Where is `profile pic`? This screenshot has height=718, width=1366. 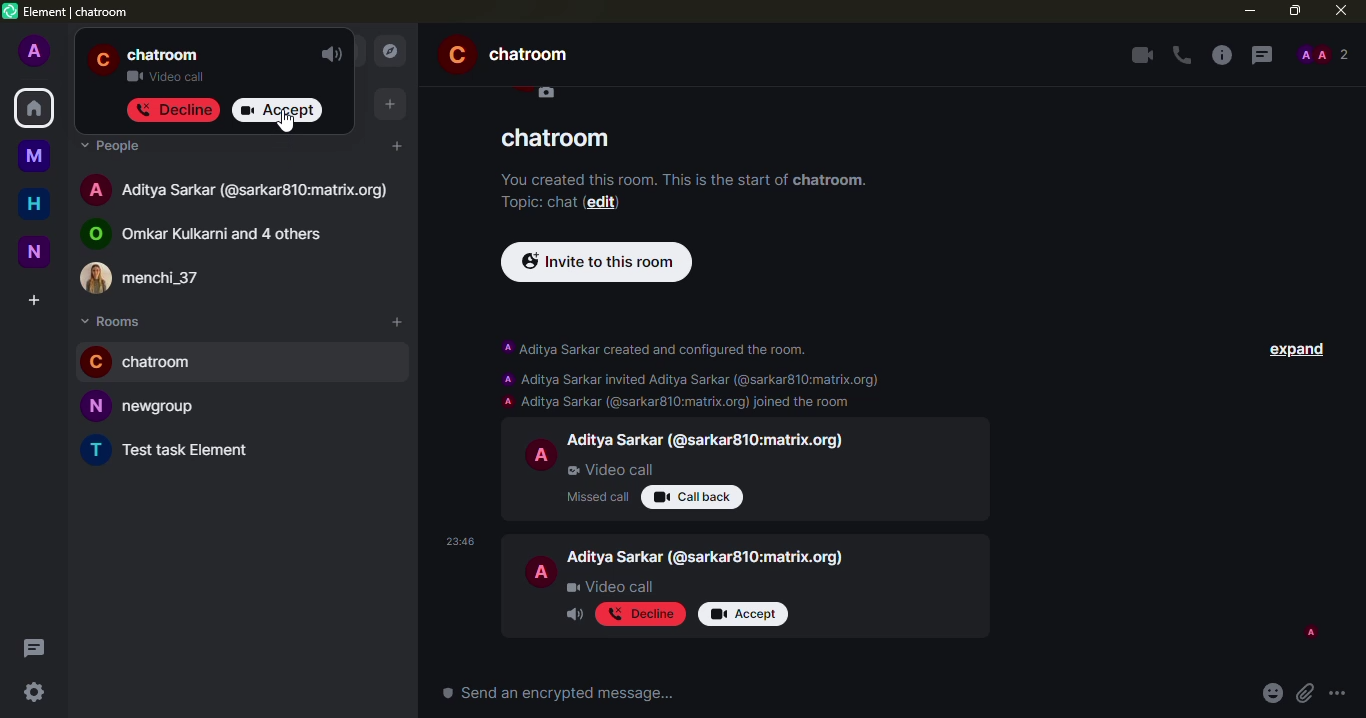
profile pic is located at coordinates (542, 453).